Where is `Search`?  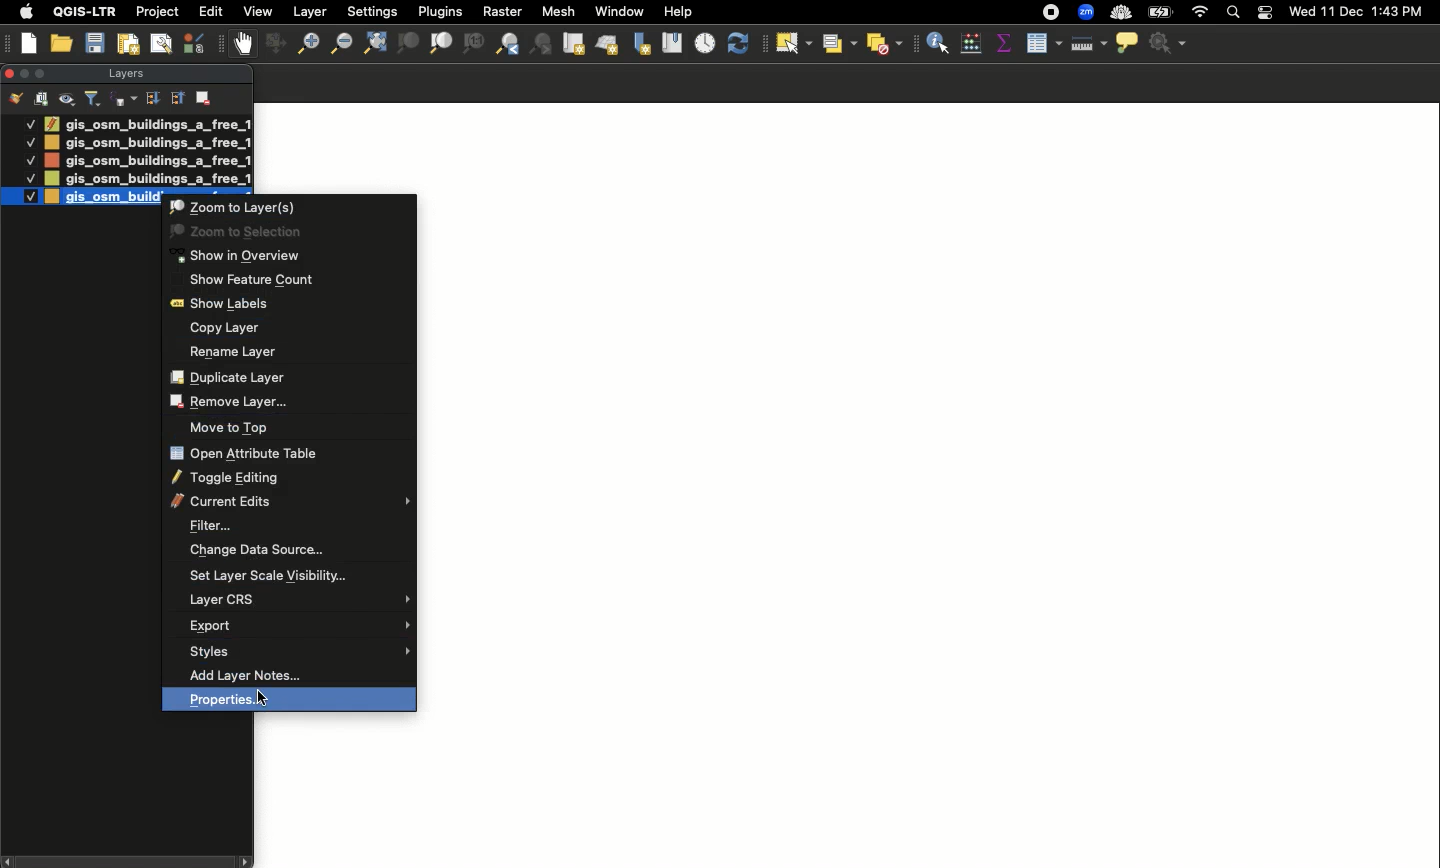 Search is located at coordinates (1231, 14).